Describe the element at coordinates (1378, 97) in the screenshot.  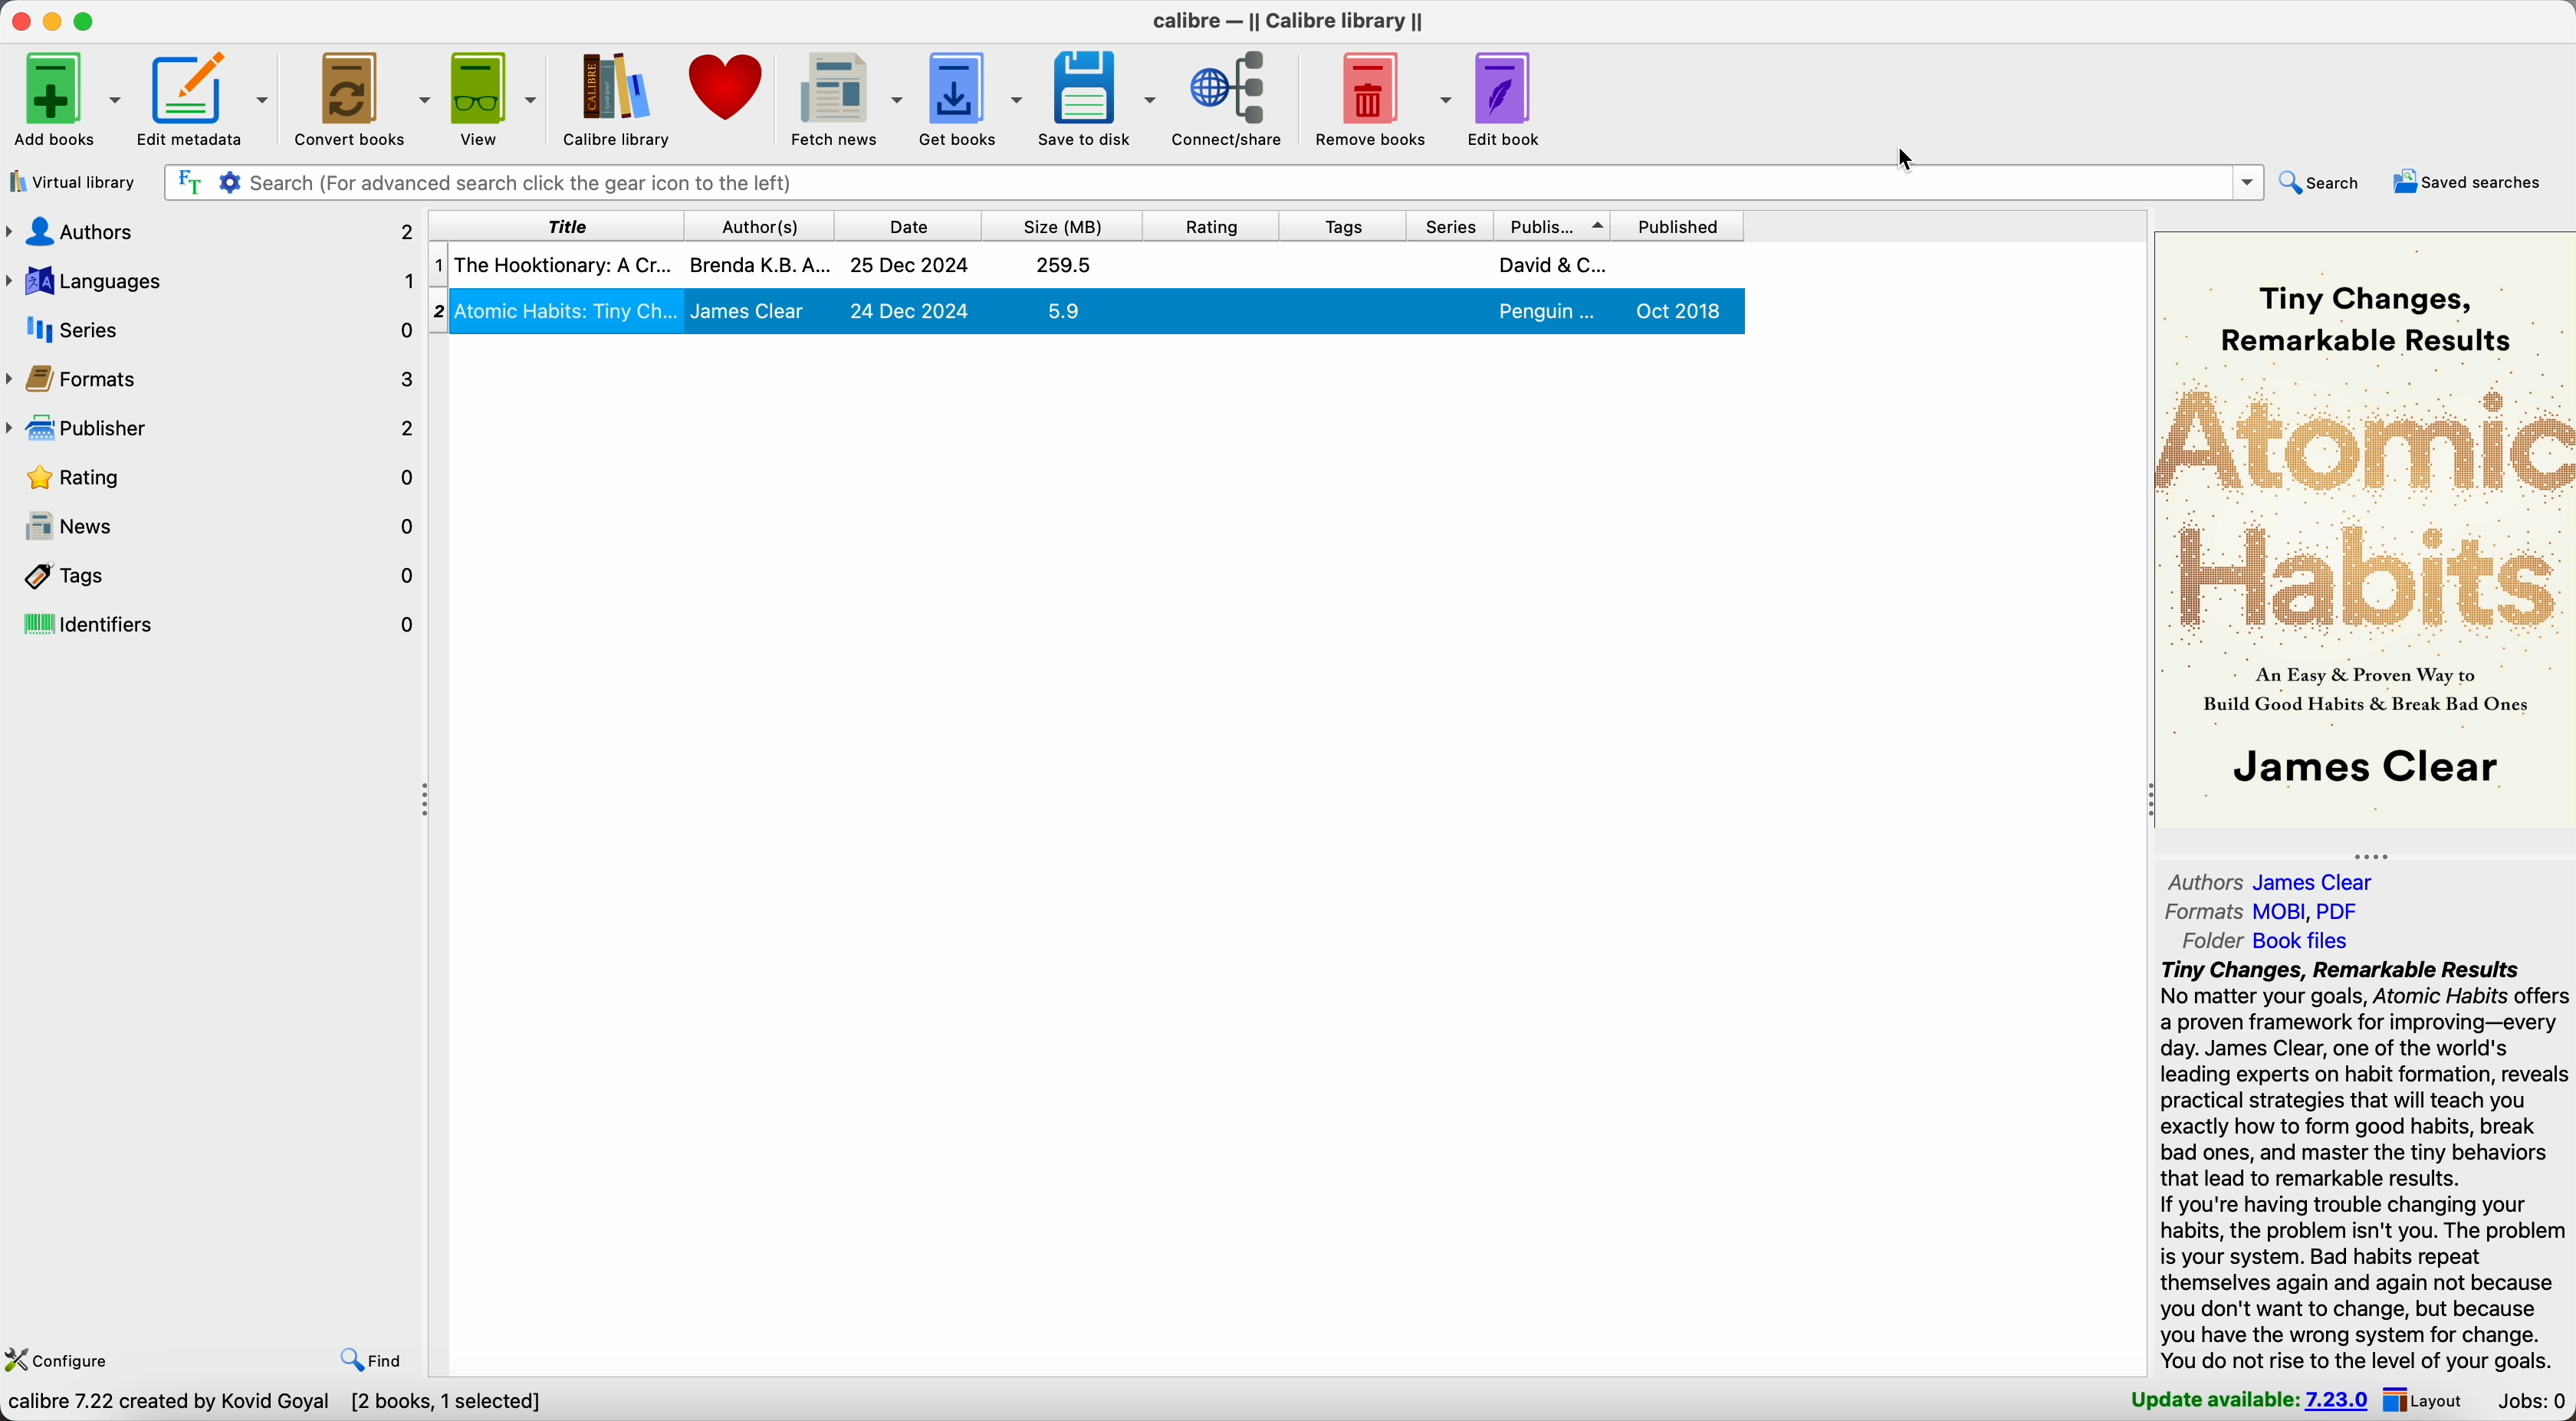
I see `remove books` at that location.